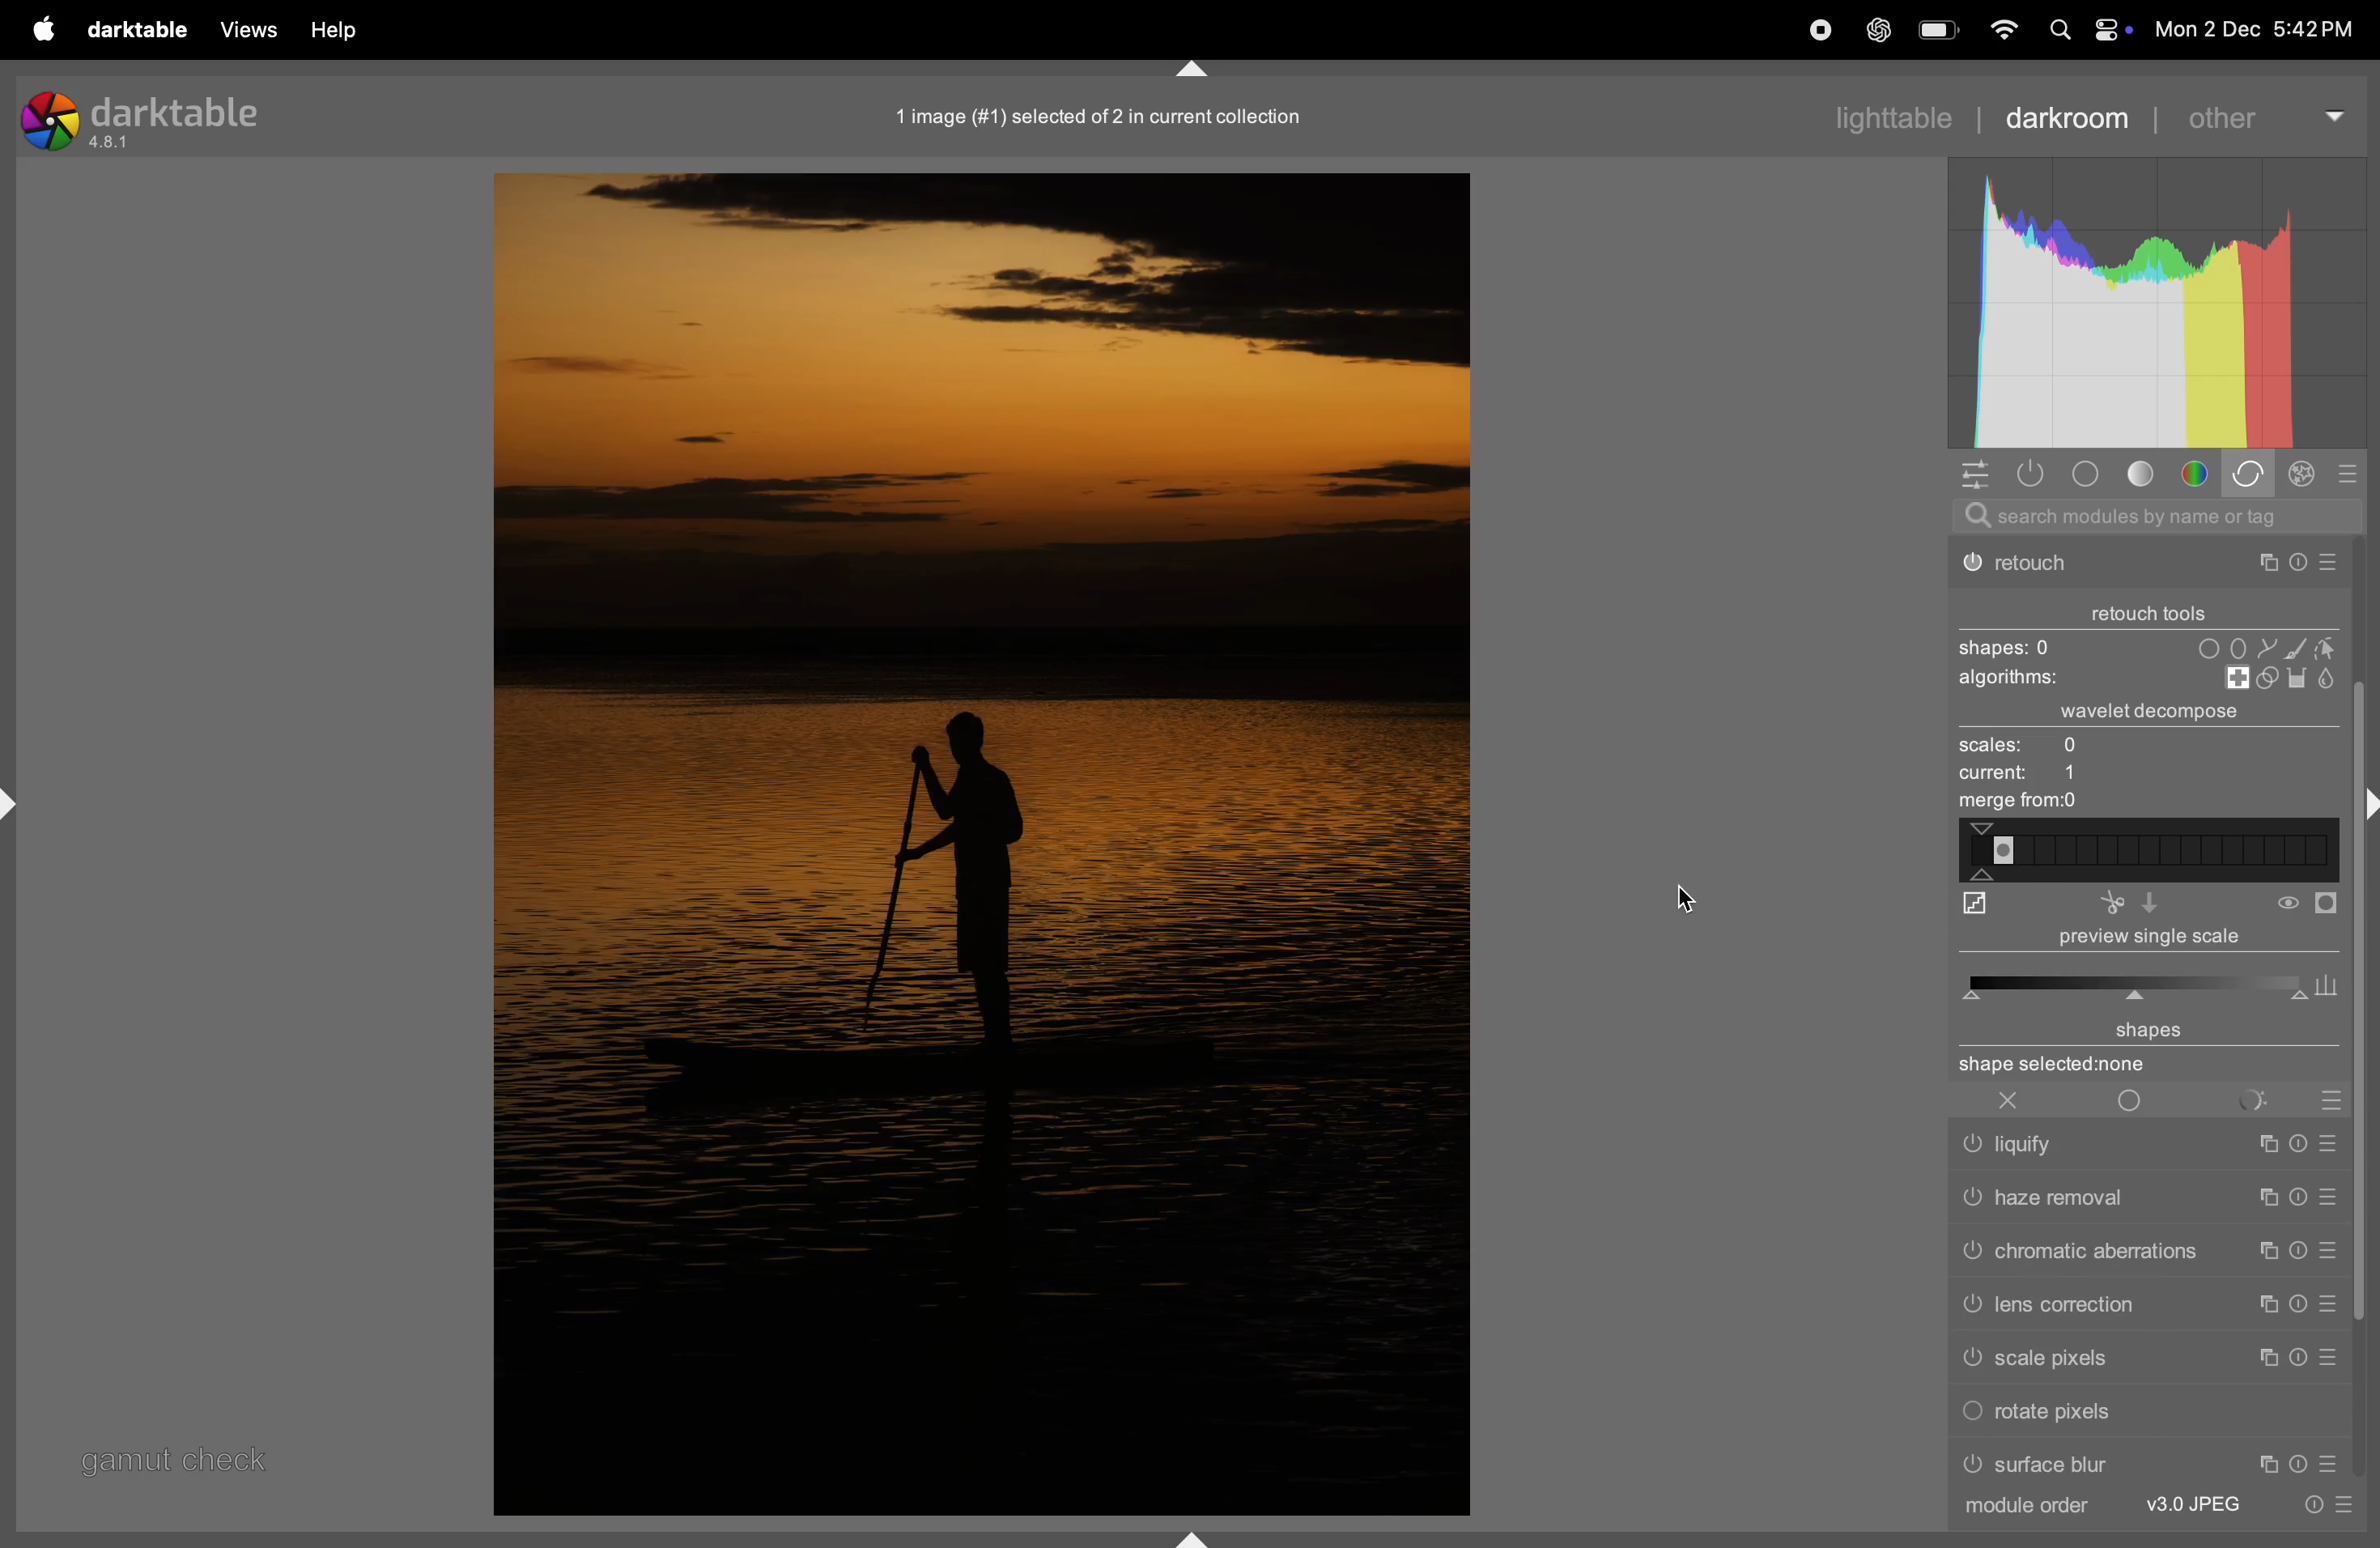 Image resolution: width=2380 pixels, height=1548 pixels. I want to click on presets, so click(2346, 473).